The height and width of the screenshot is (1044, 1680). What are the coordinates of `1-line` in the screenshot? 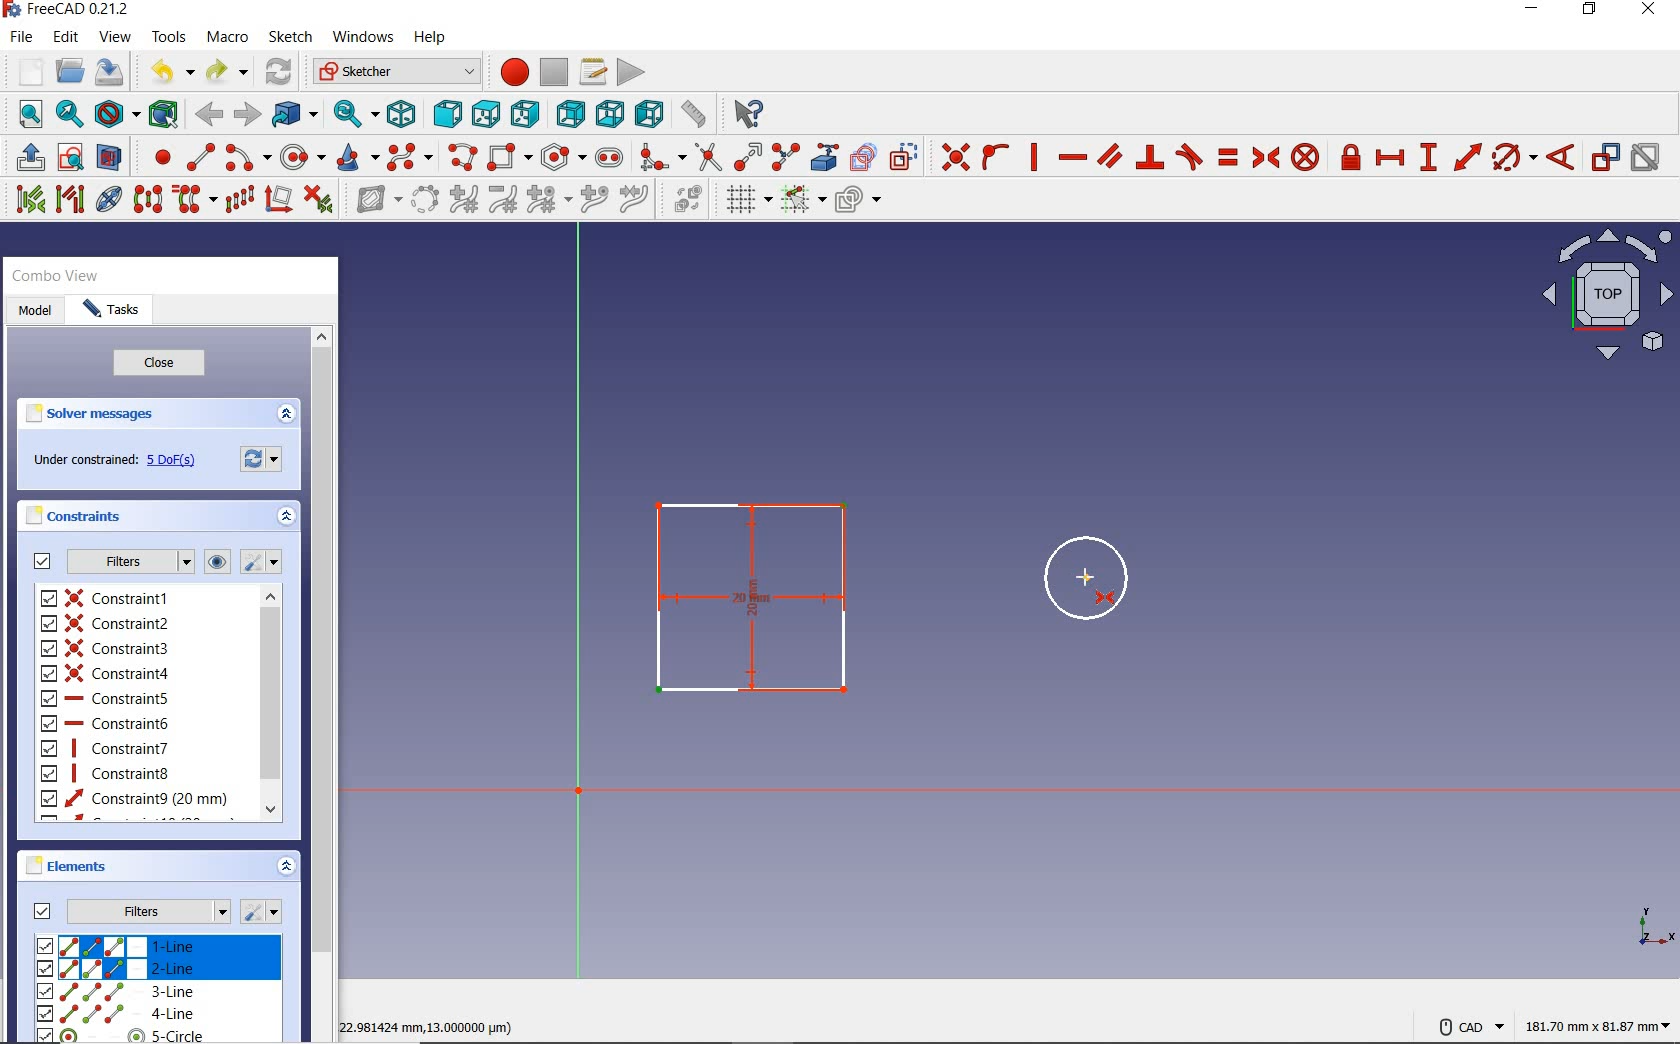 It's located at (156, 946).